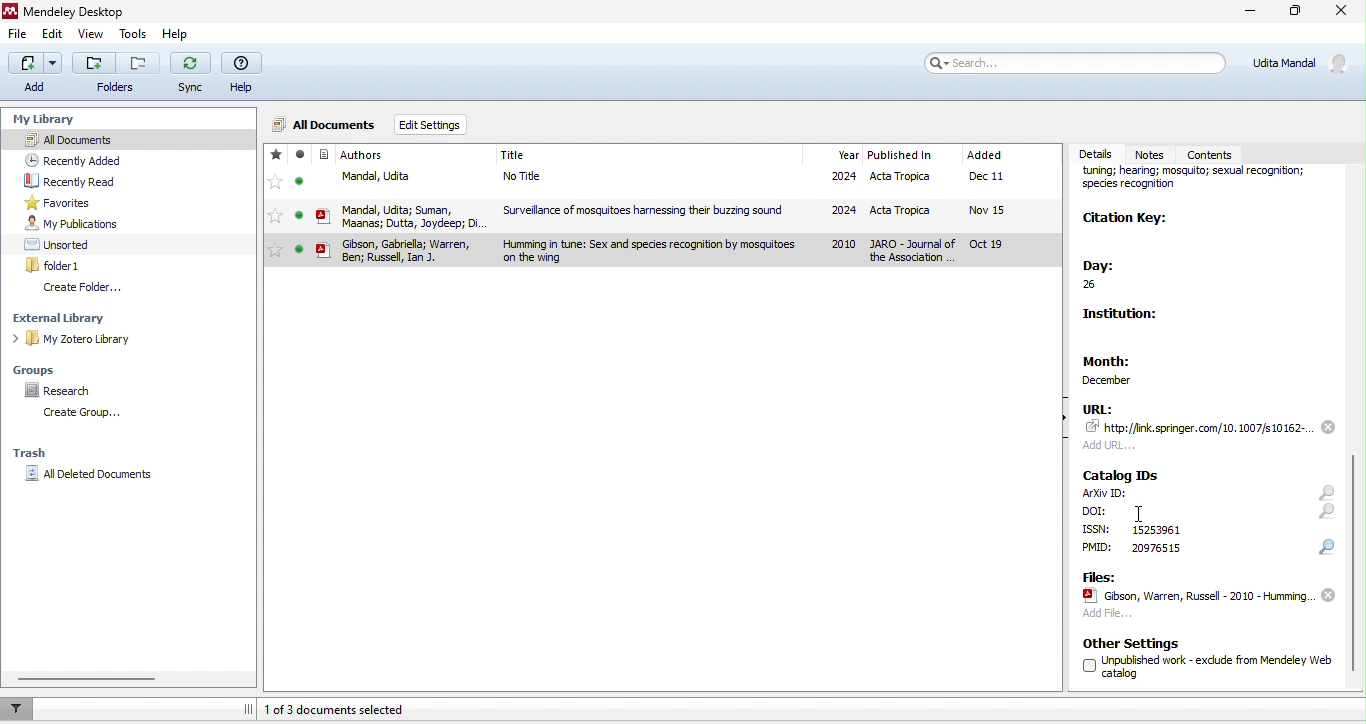 The height and width of the screenshot is (724, 1366). I want to click on contents, so click(1219, 152).